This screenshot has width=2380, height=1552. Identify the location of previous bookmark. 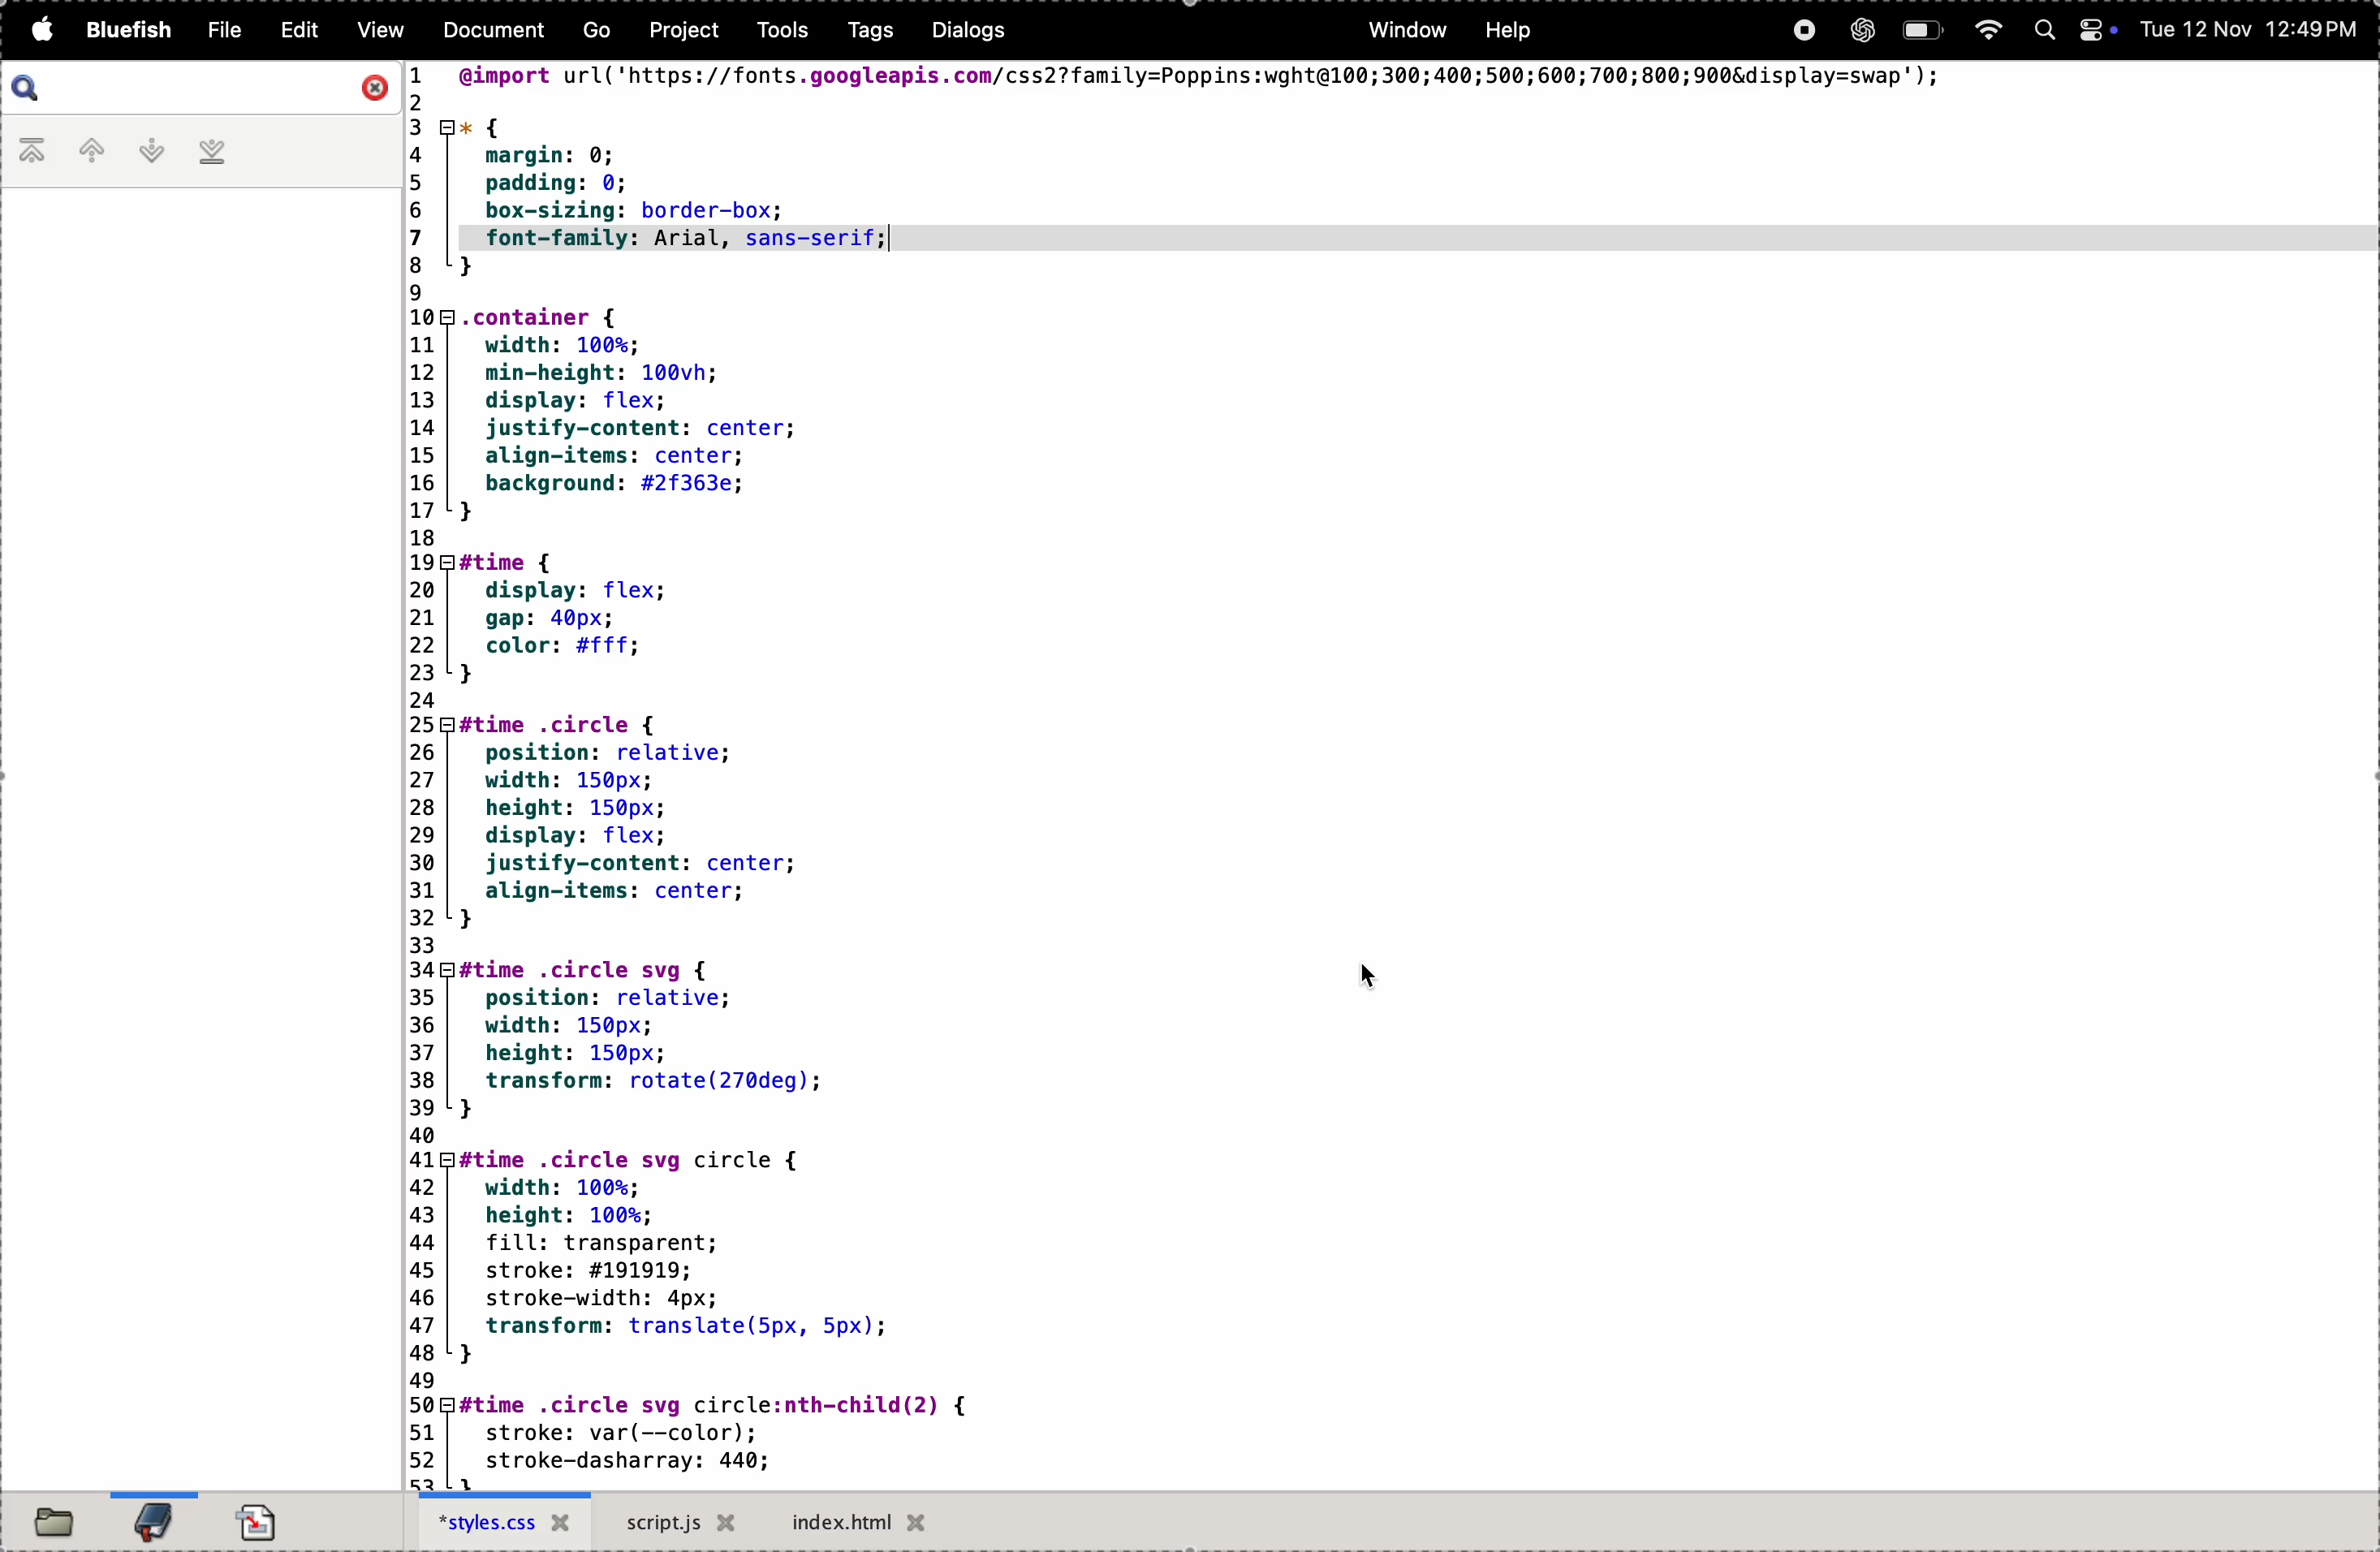
(94, 150).